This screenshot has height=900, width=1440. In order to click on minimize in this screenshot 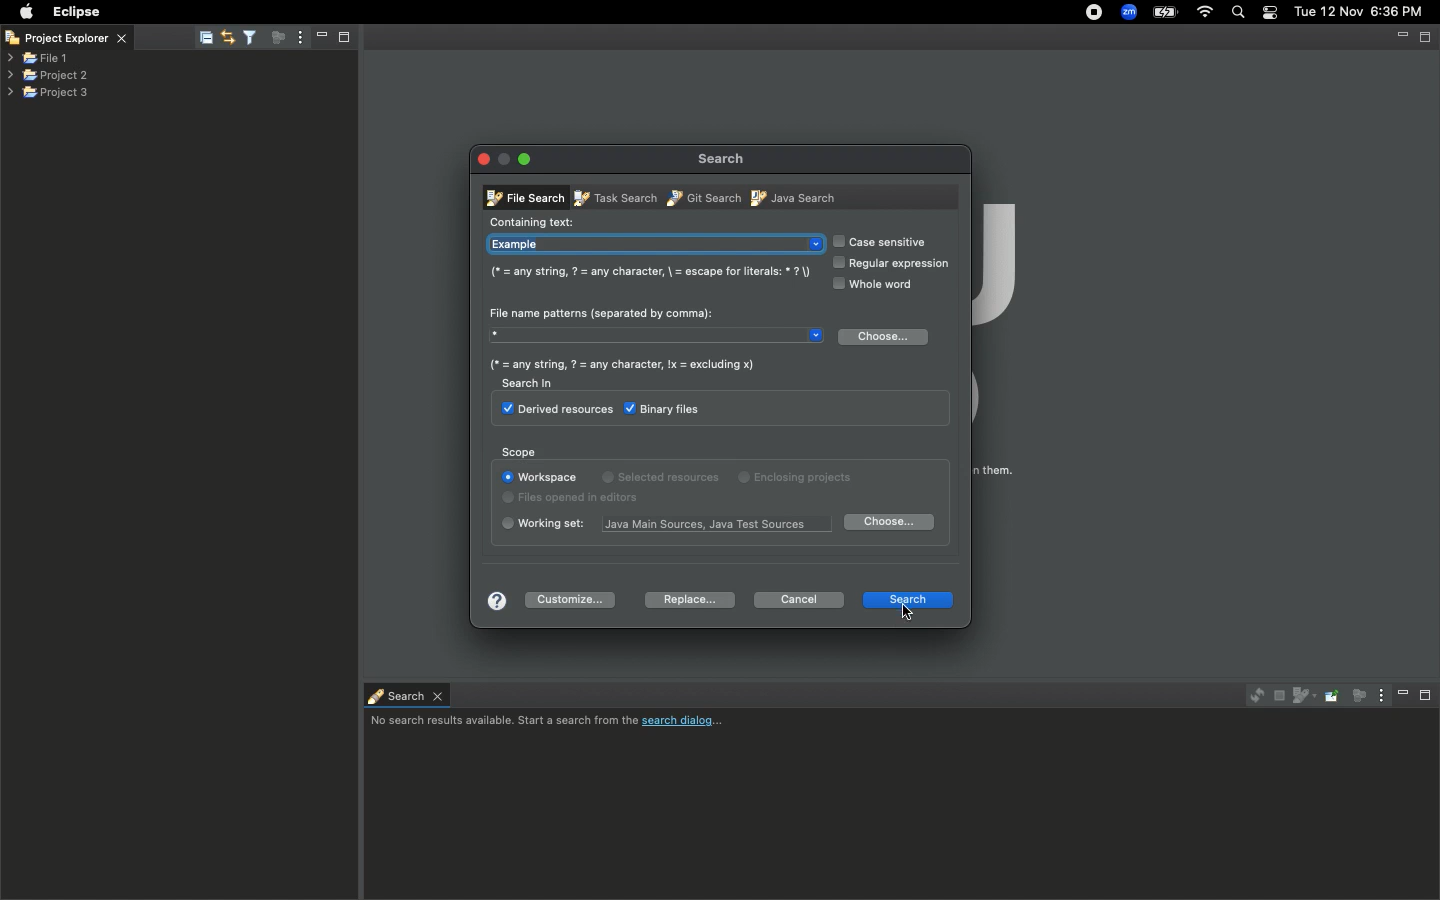, I will do `click(1402, 38)`.